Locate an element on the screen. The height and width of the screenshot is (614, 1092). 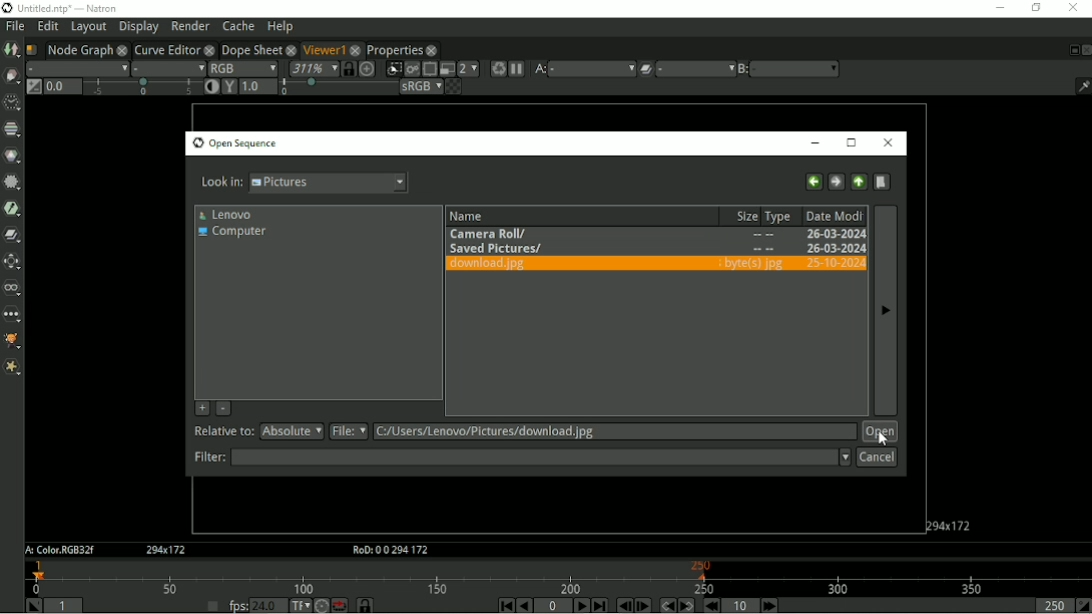
Script name is located at coordinates (31, 49).